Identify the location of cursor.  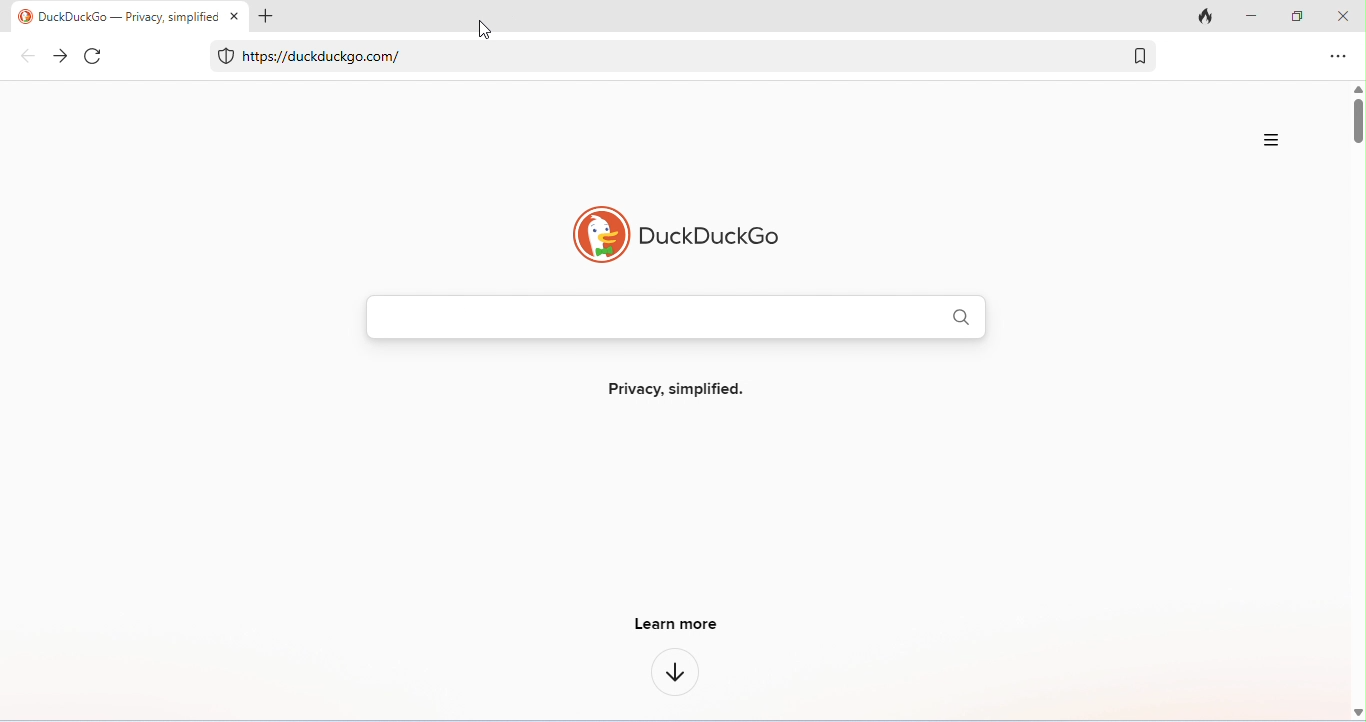
(485, 32).